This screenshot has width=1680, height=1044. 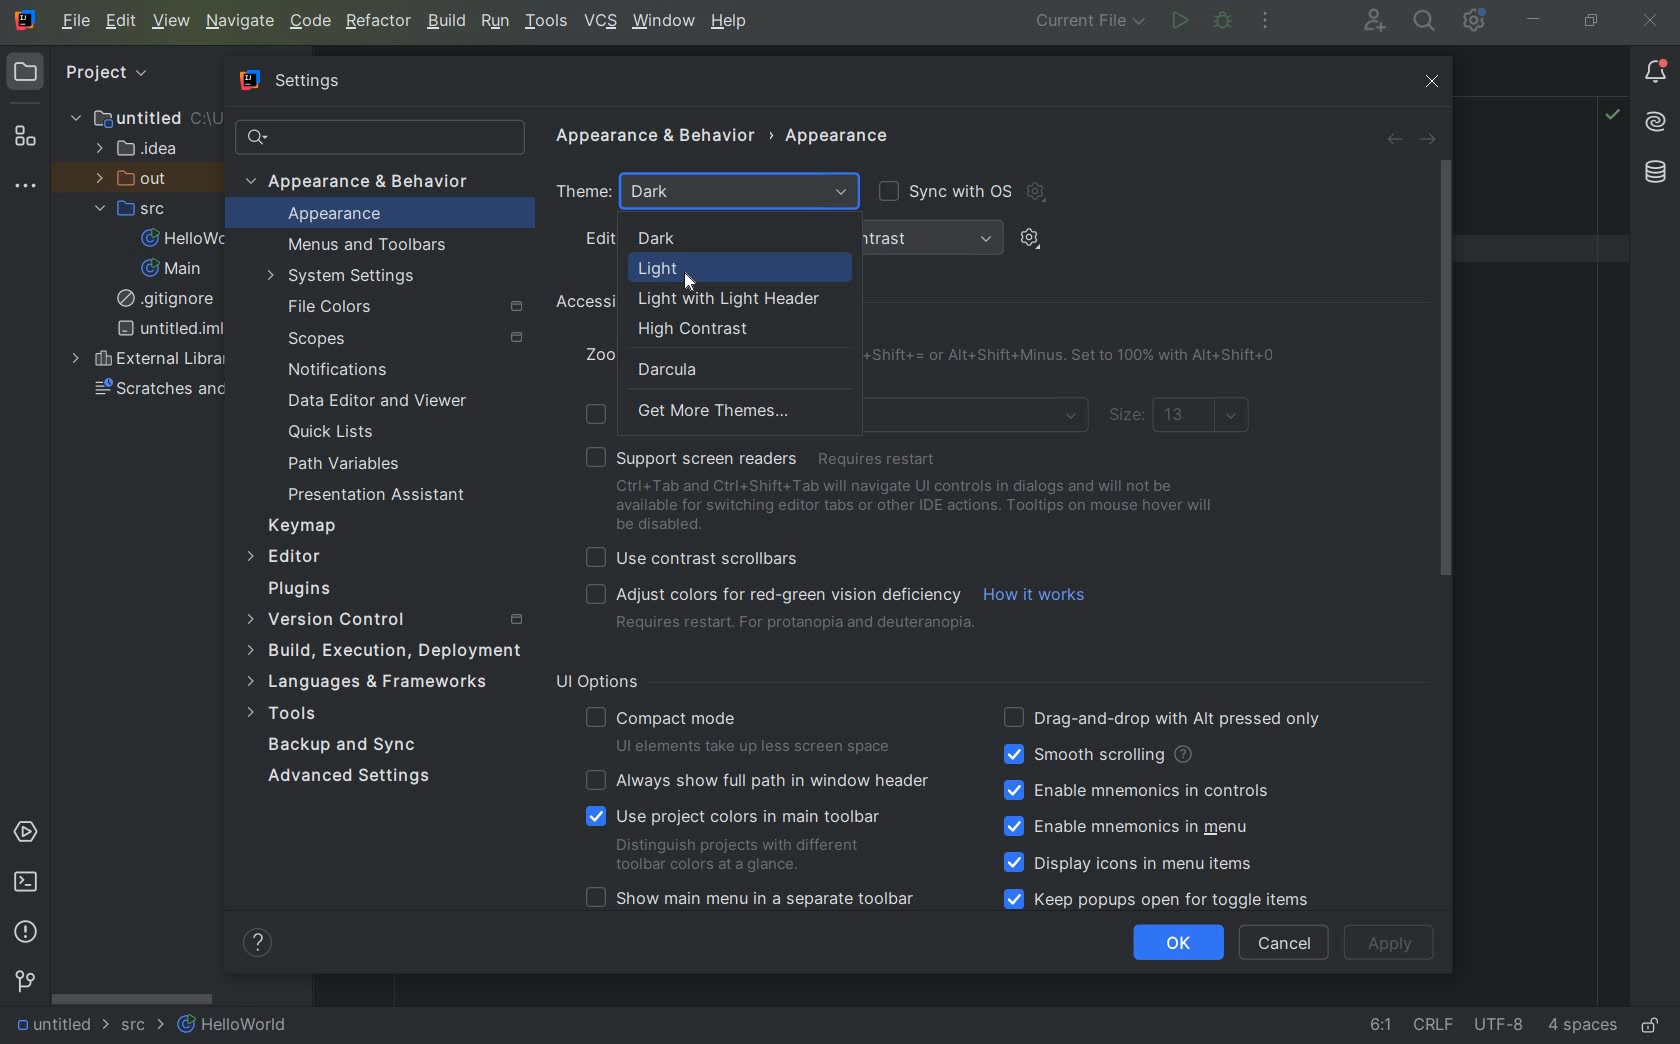 I want to click on VCS, so click(x=600, y=22).